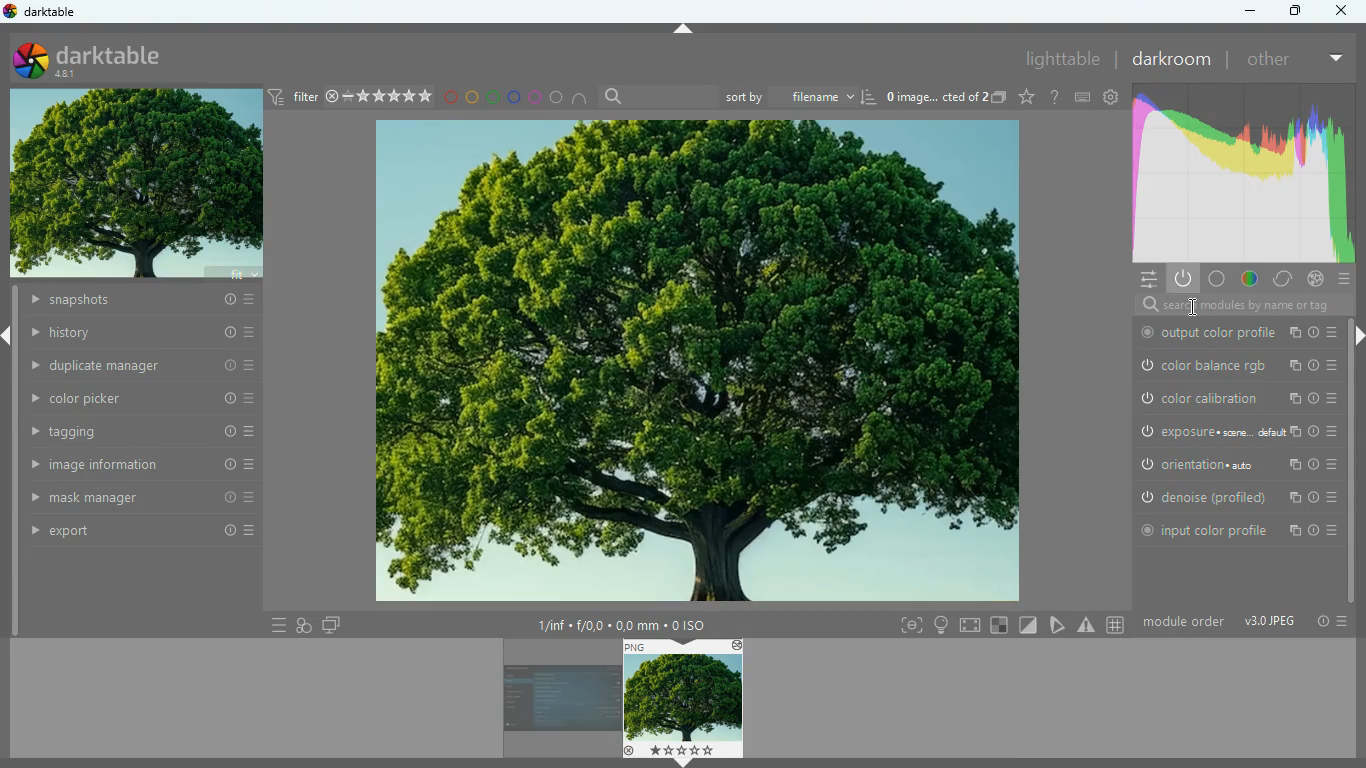 The height and width of the screenshot is (768, 1366). I want to click on image, so click(698, 362).